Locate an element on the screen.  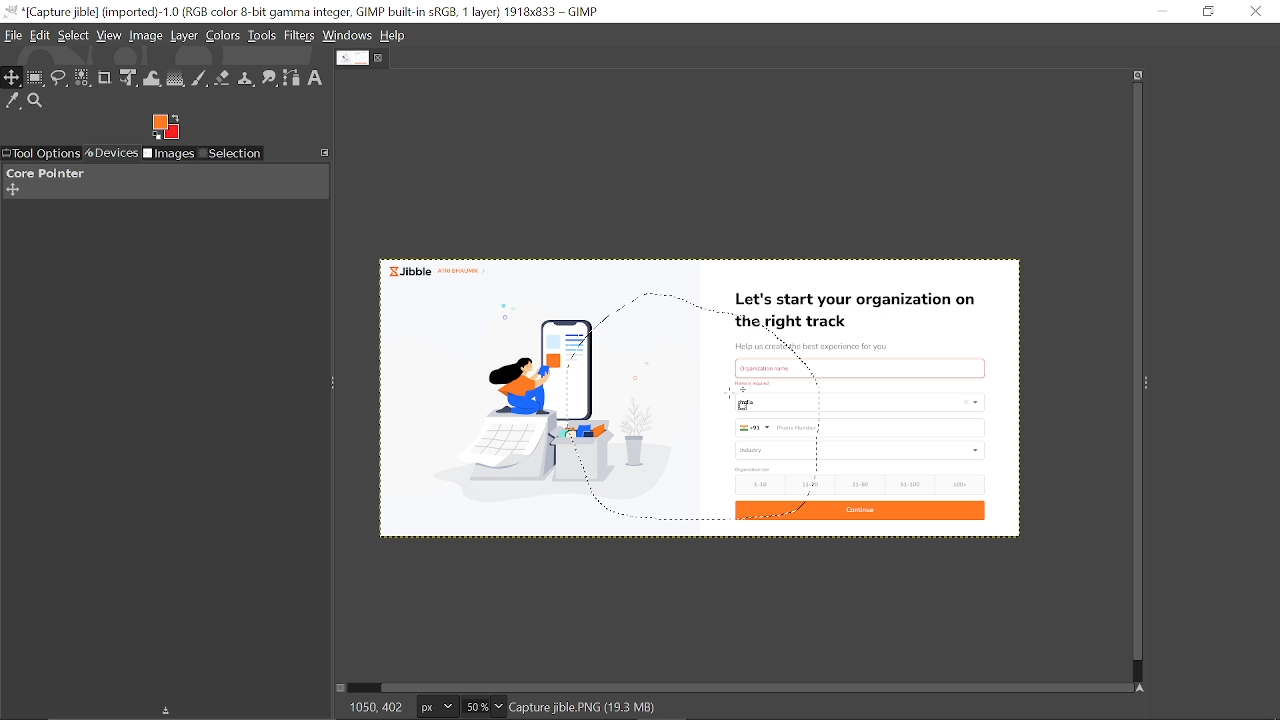
Zoom when window size changes is located at coordinates (1134, 77).